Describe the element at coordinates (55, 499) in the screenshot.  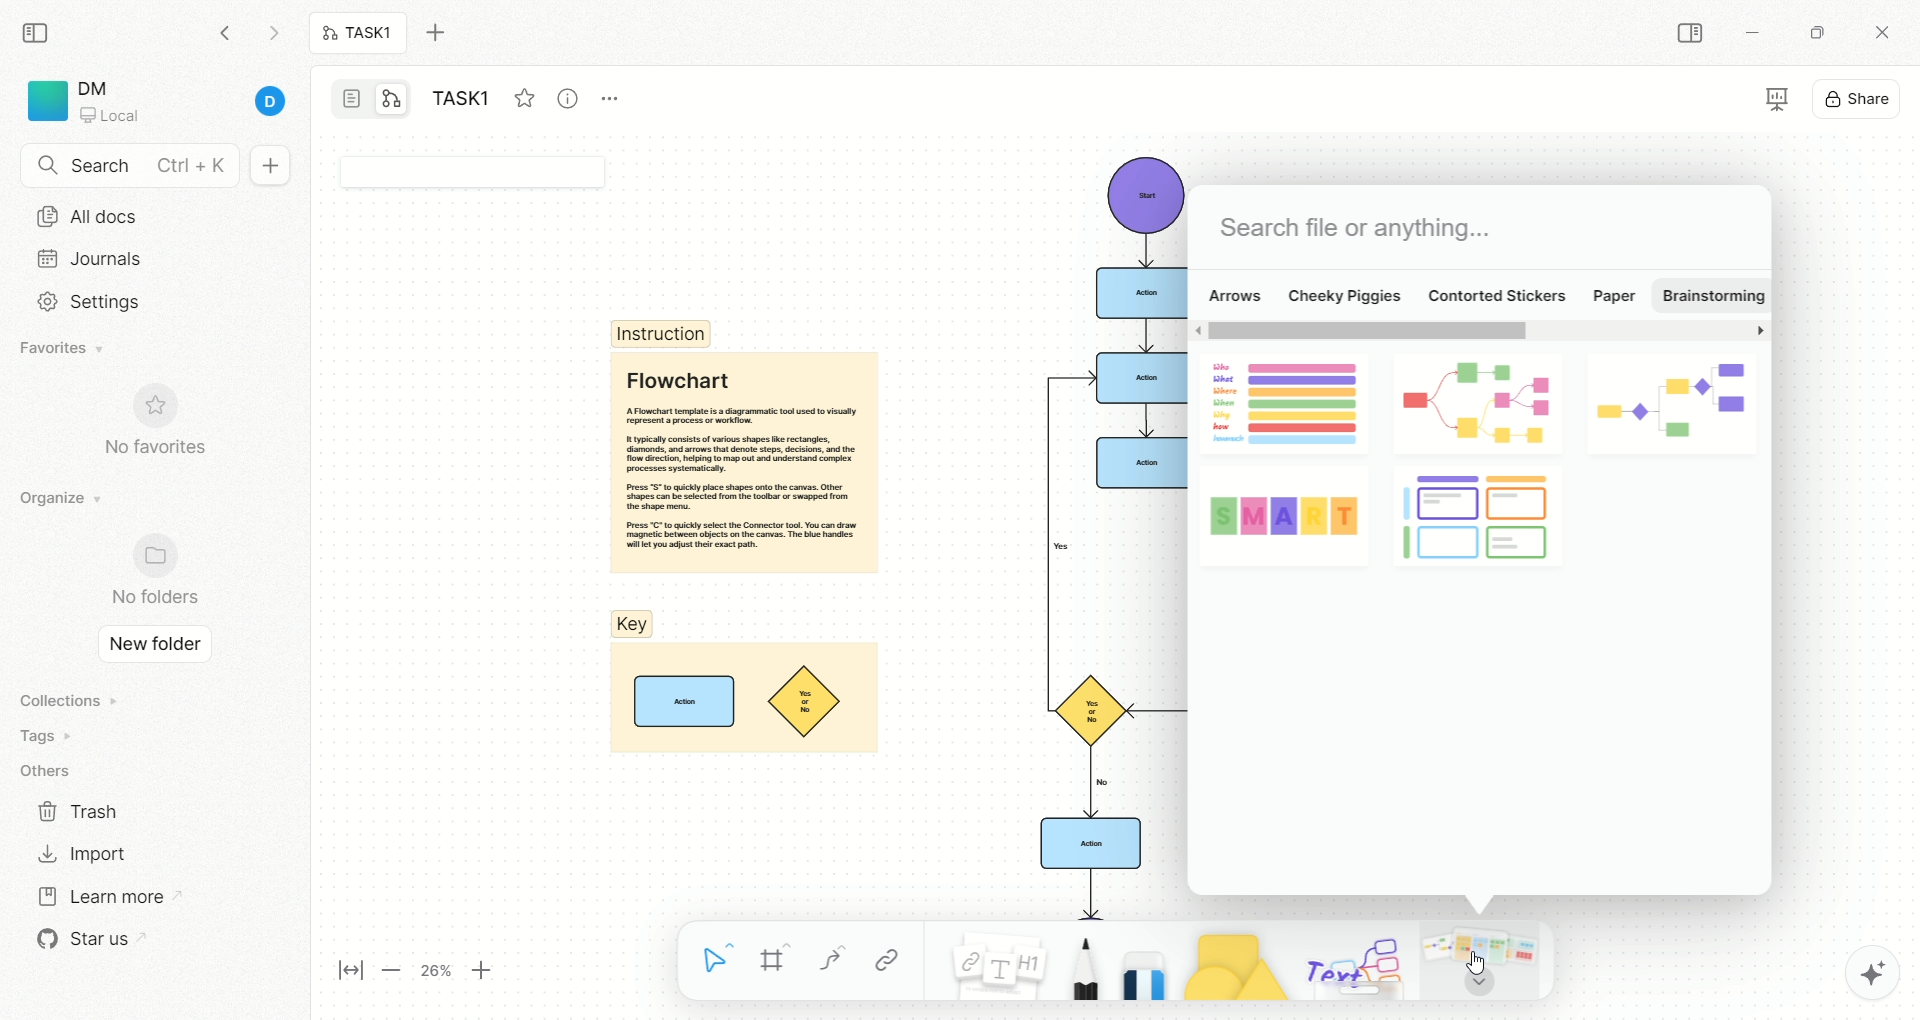
I see `organize` at that location.